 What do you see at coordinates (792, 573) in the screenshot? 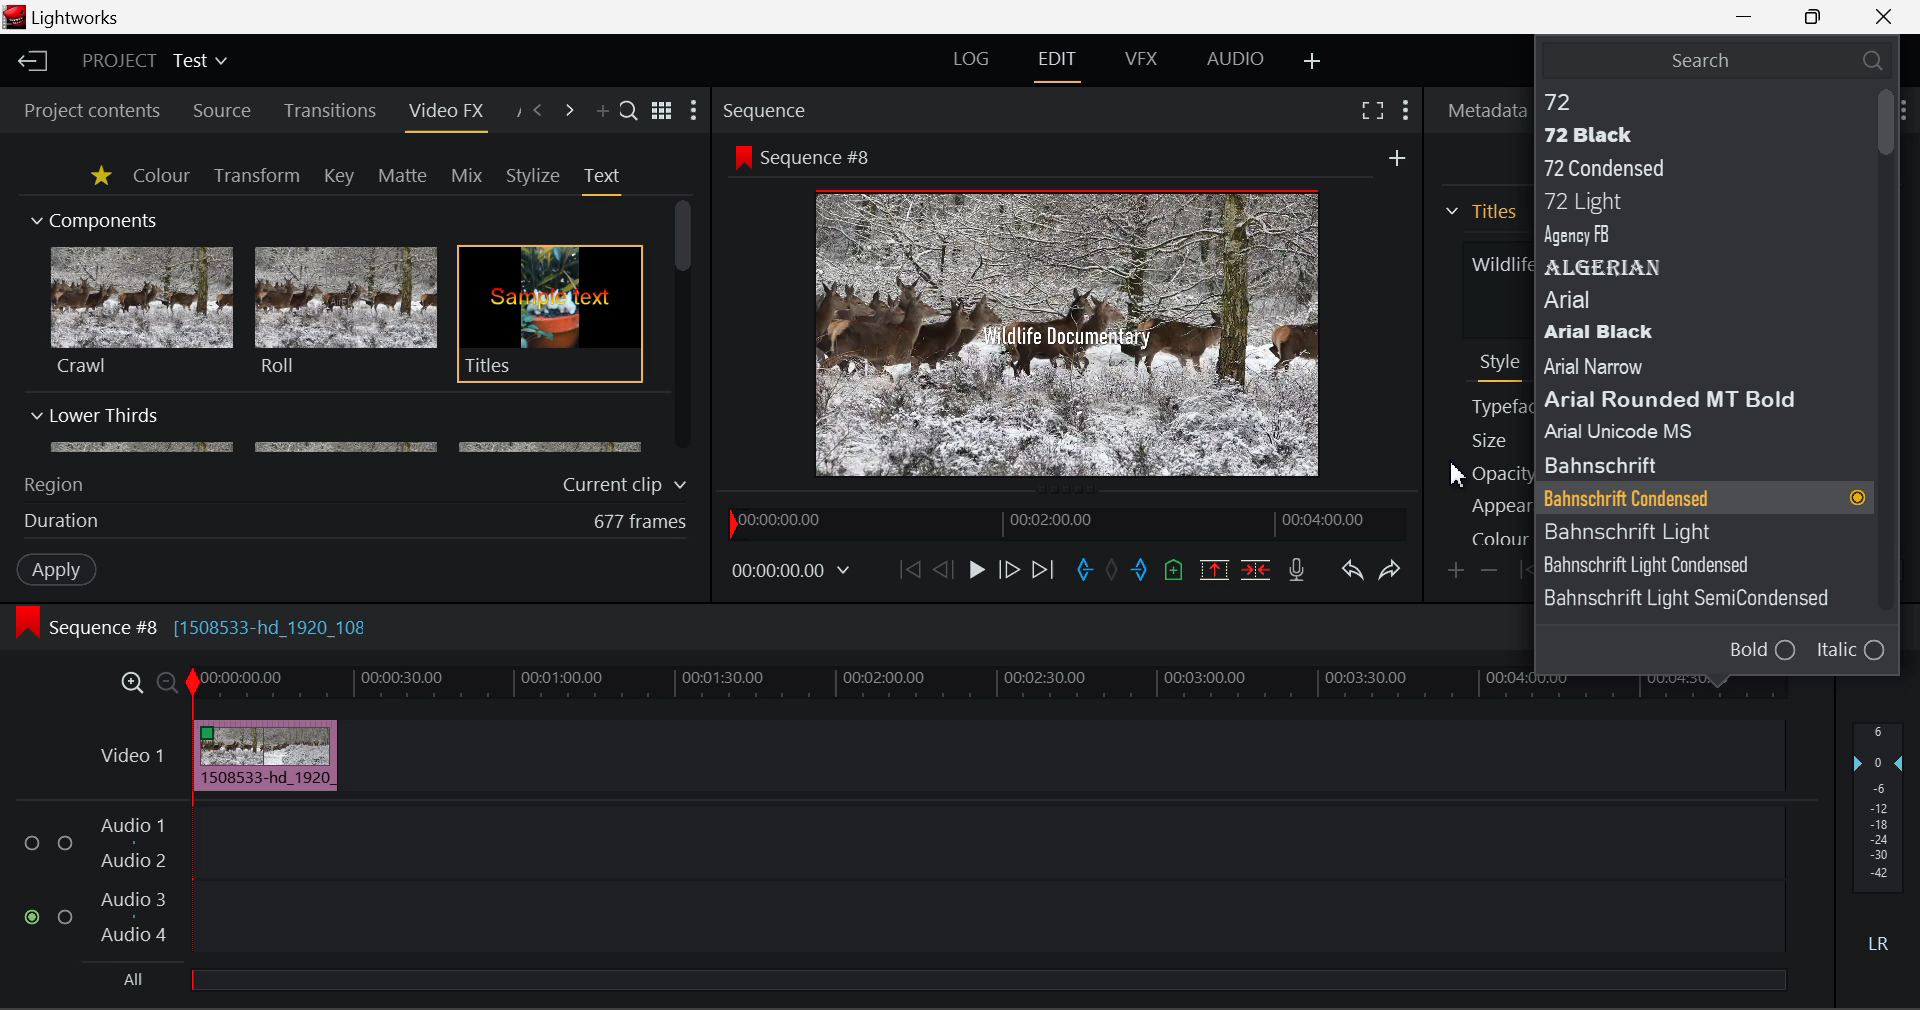
I see `Frame Time` at bounding box center [792, 573].